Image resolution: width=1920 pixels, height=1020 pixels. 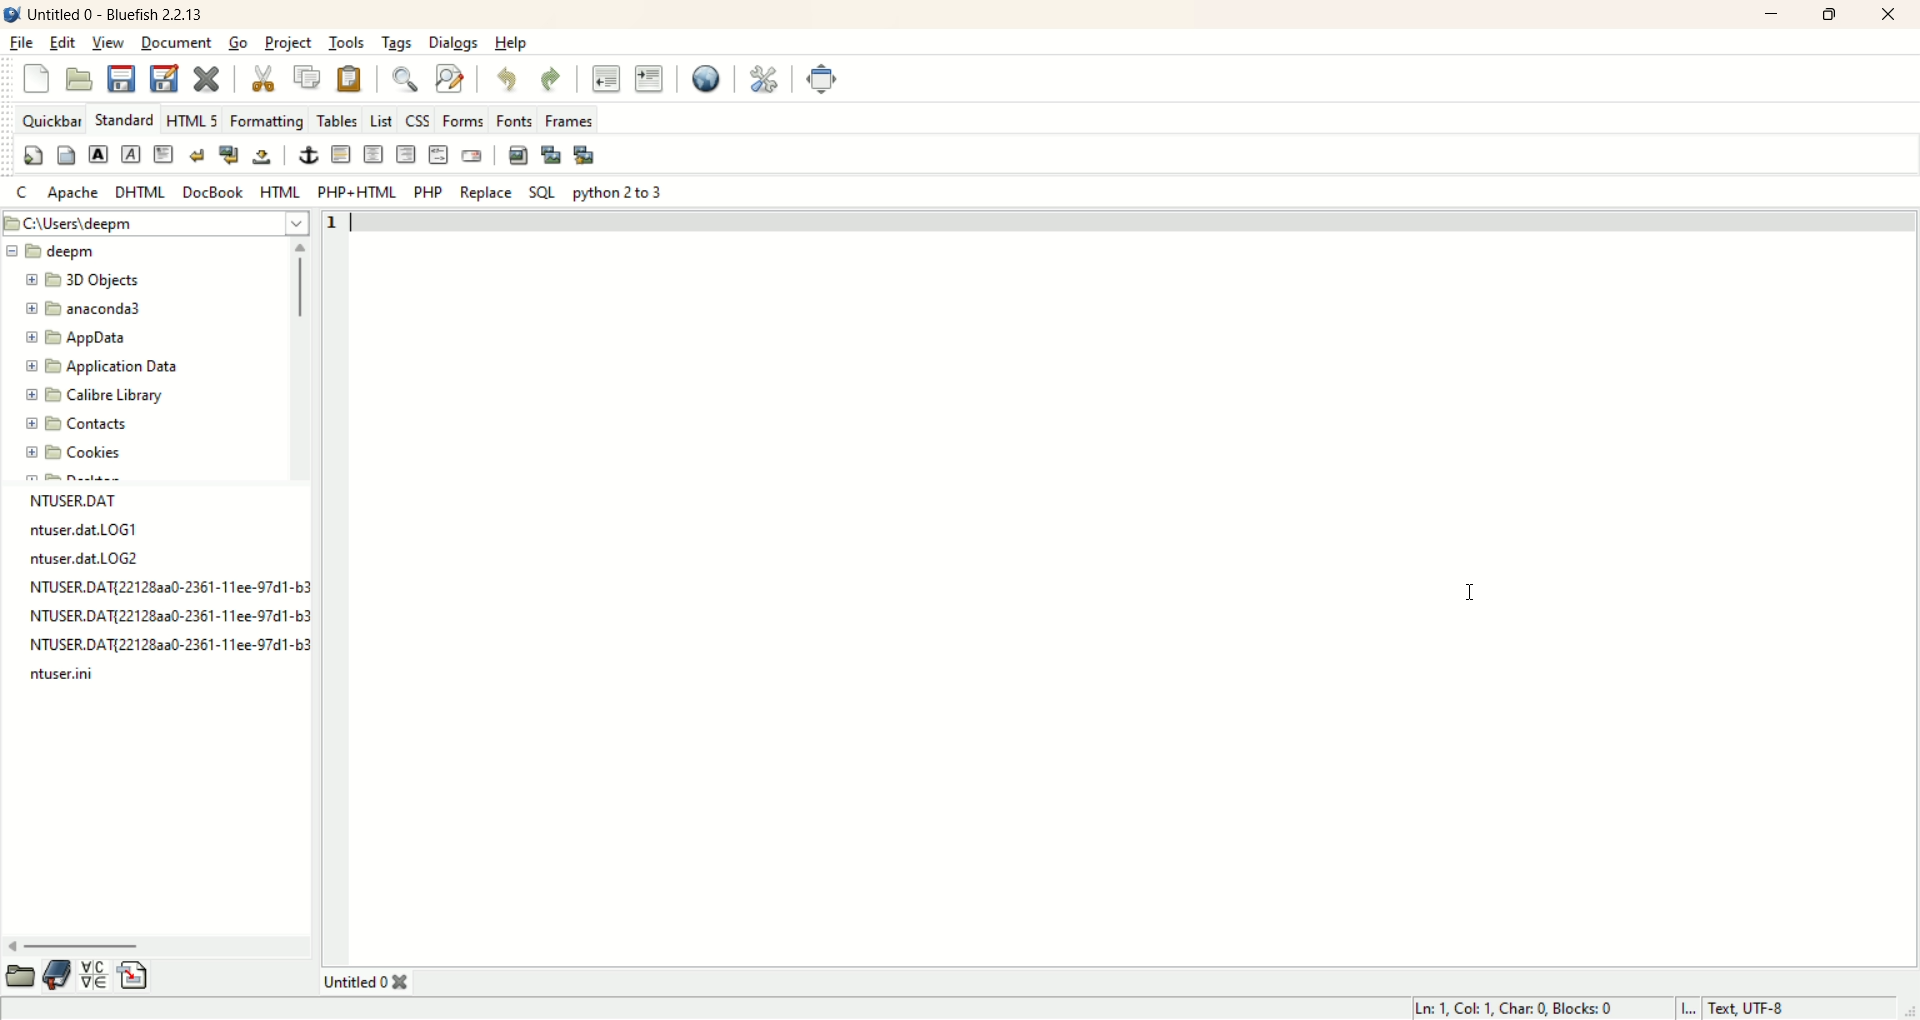 What do you see at coordinates (23, 192) in the screenshot?
I see `C` at bounding box center [23, 192].